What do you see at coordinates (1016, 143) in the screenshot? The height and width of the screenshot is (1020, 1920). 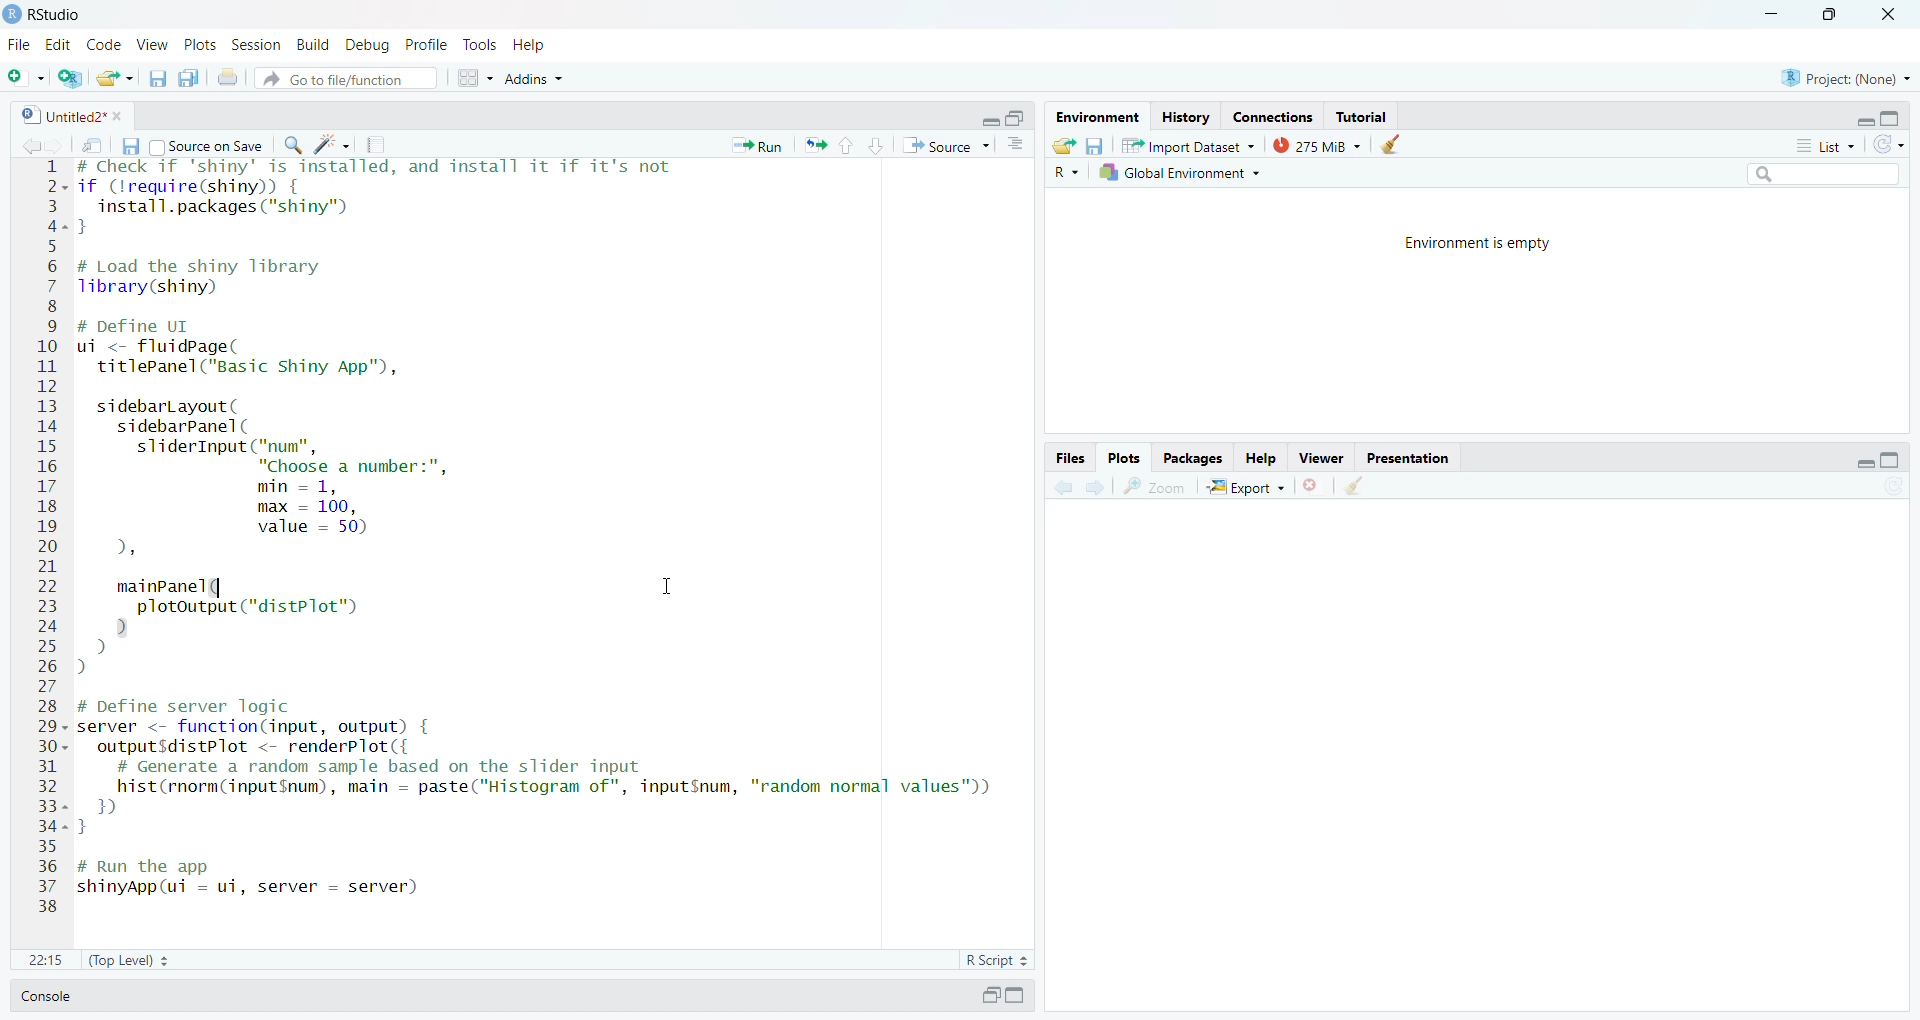 I see `options` at bounding box center [1016, 143].